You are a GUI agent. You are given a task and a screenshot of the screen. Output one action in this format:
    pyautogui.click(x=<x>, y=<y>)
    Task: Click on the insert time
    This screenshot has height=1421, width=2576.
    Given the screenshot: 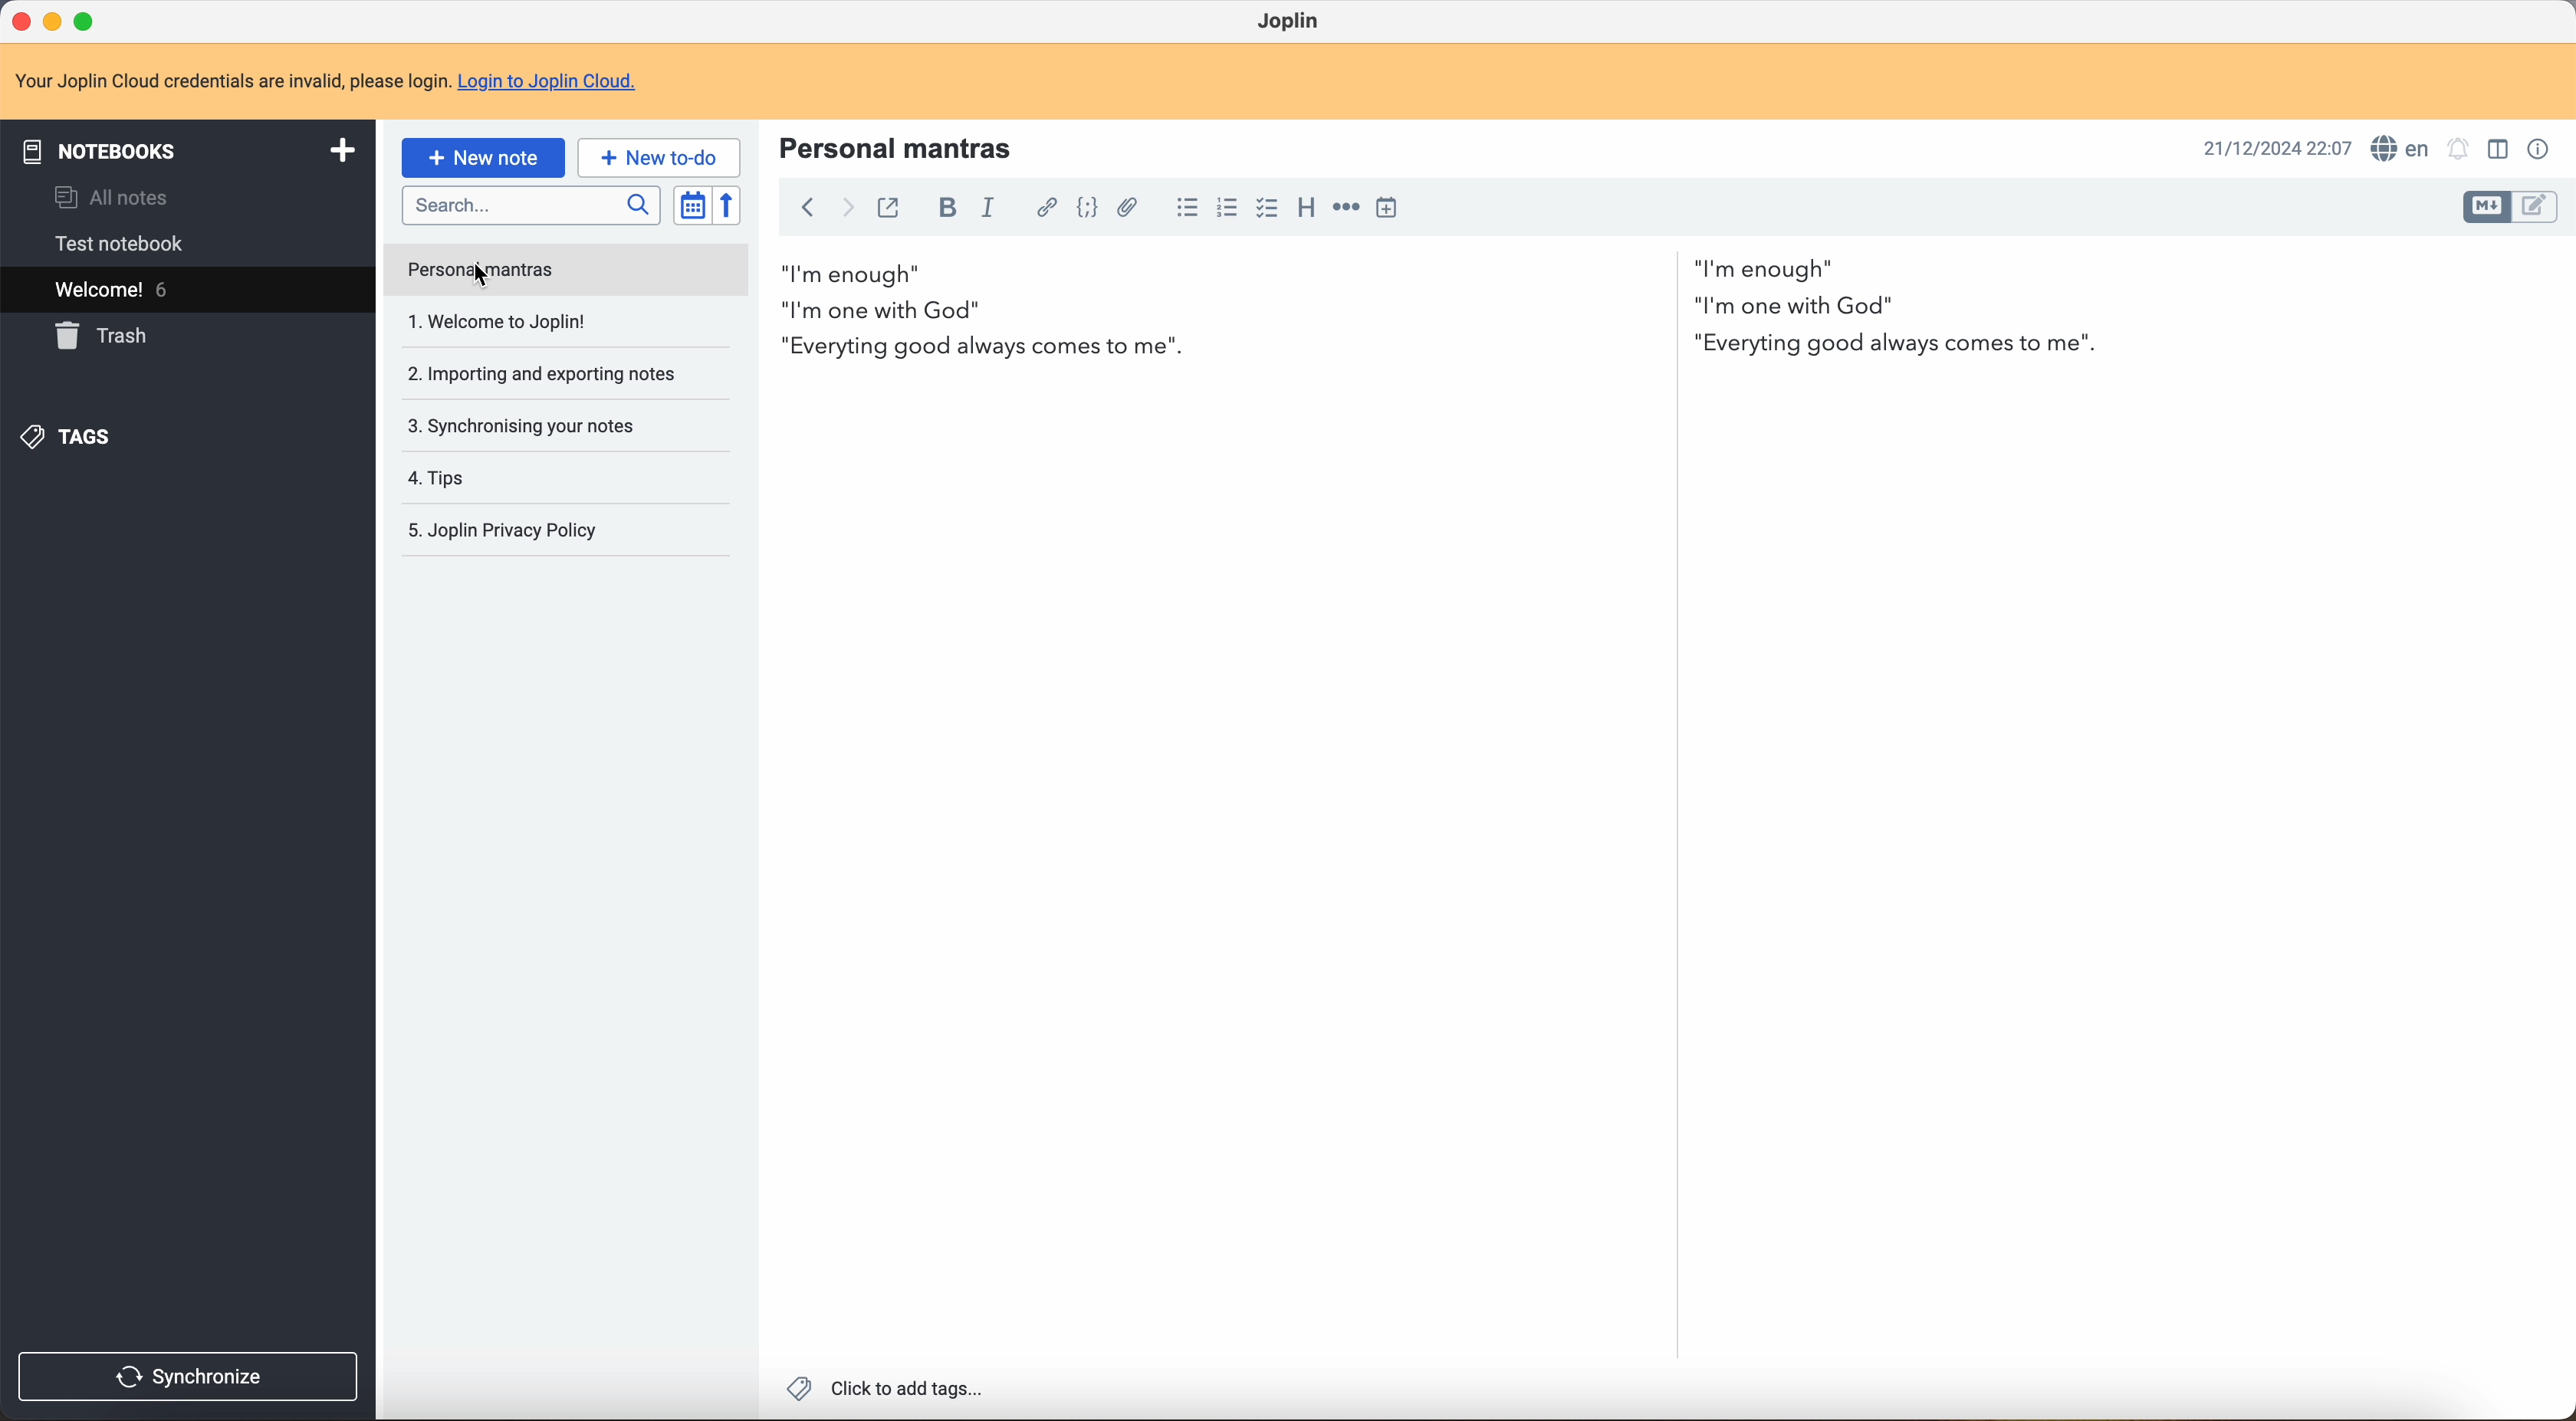 What is the action you would take?
    pyautogui.click(x=1391, y=208)
    